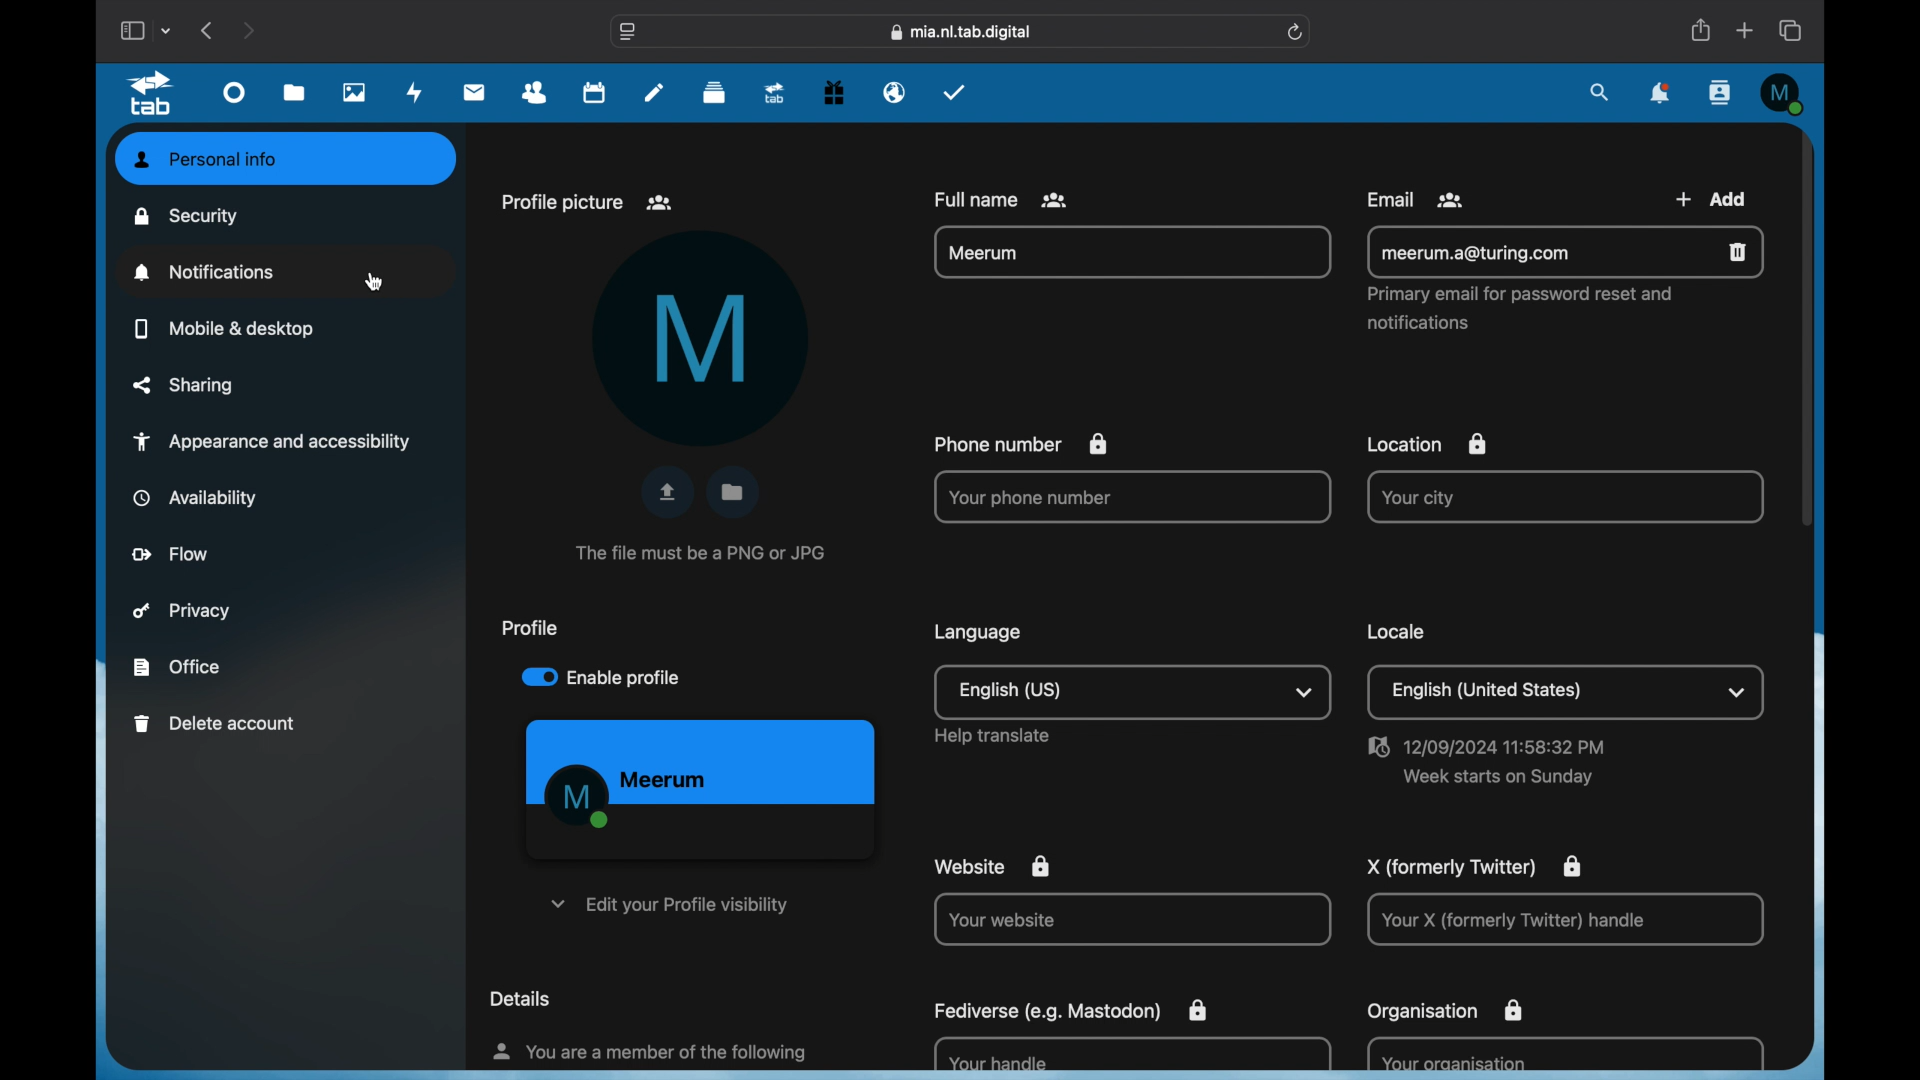  I want to click on info, so click(698, 553).